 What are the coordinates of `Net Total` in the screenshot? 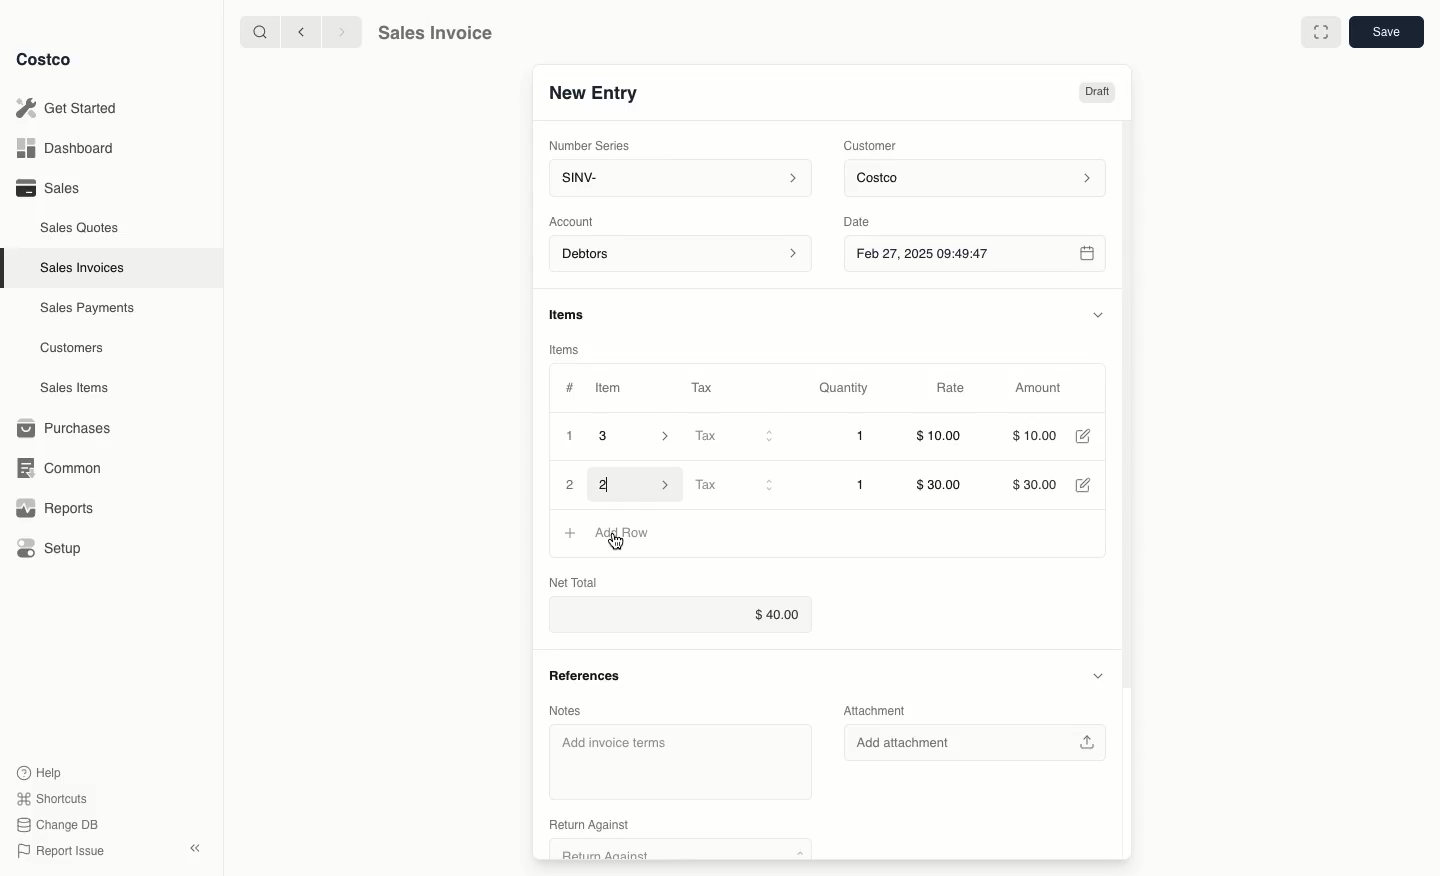 It's located at (574, 581).